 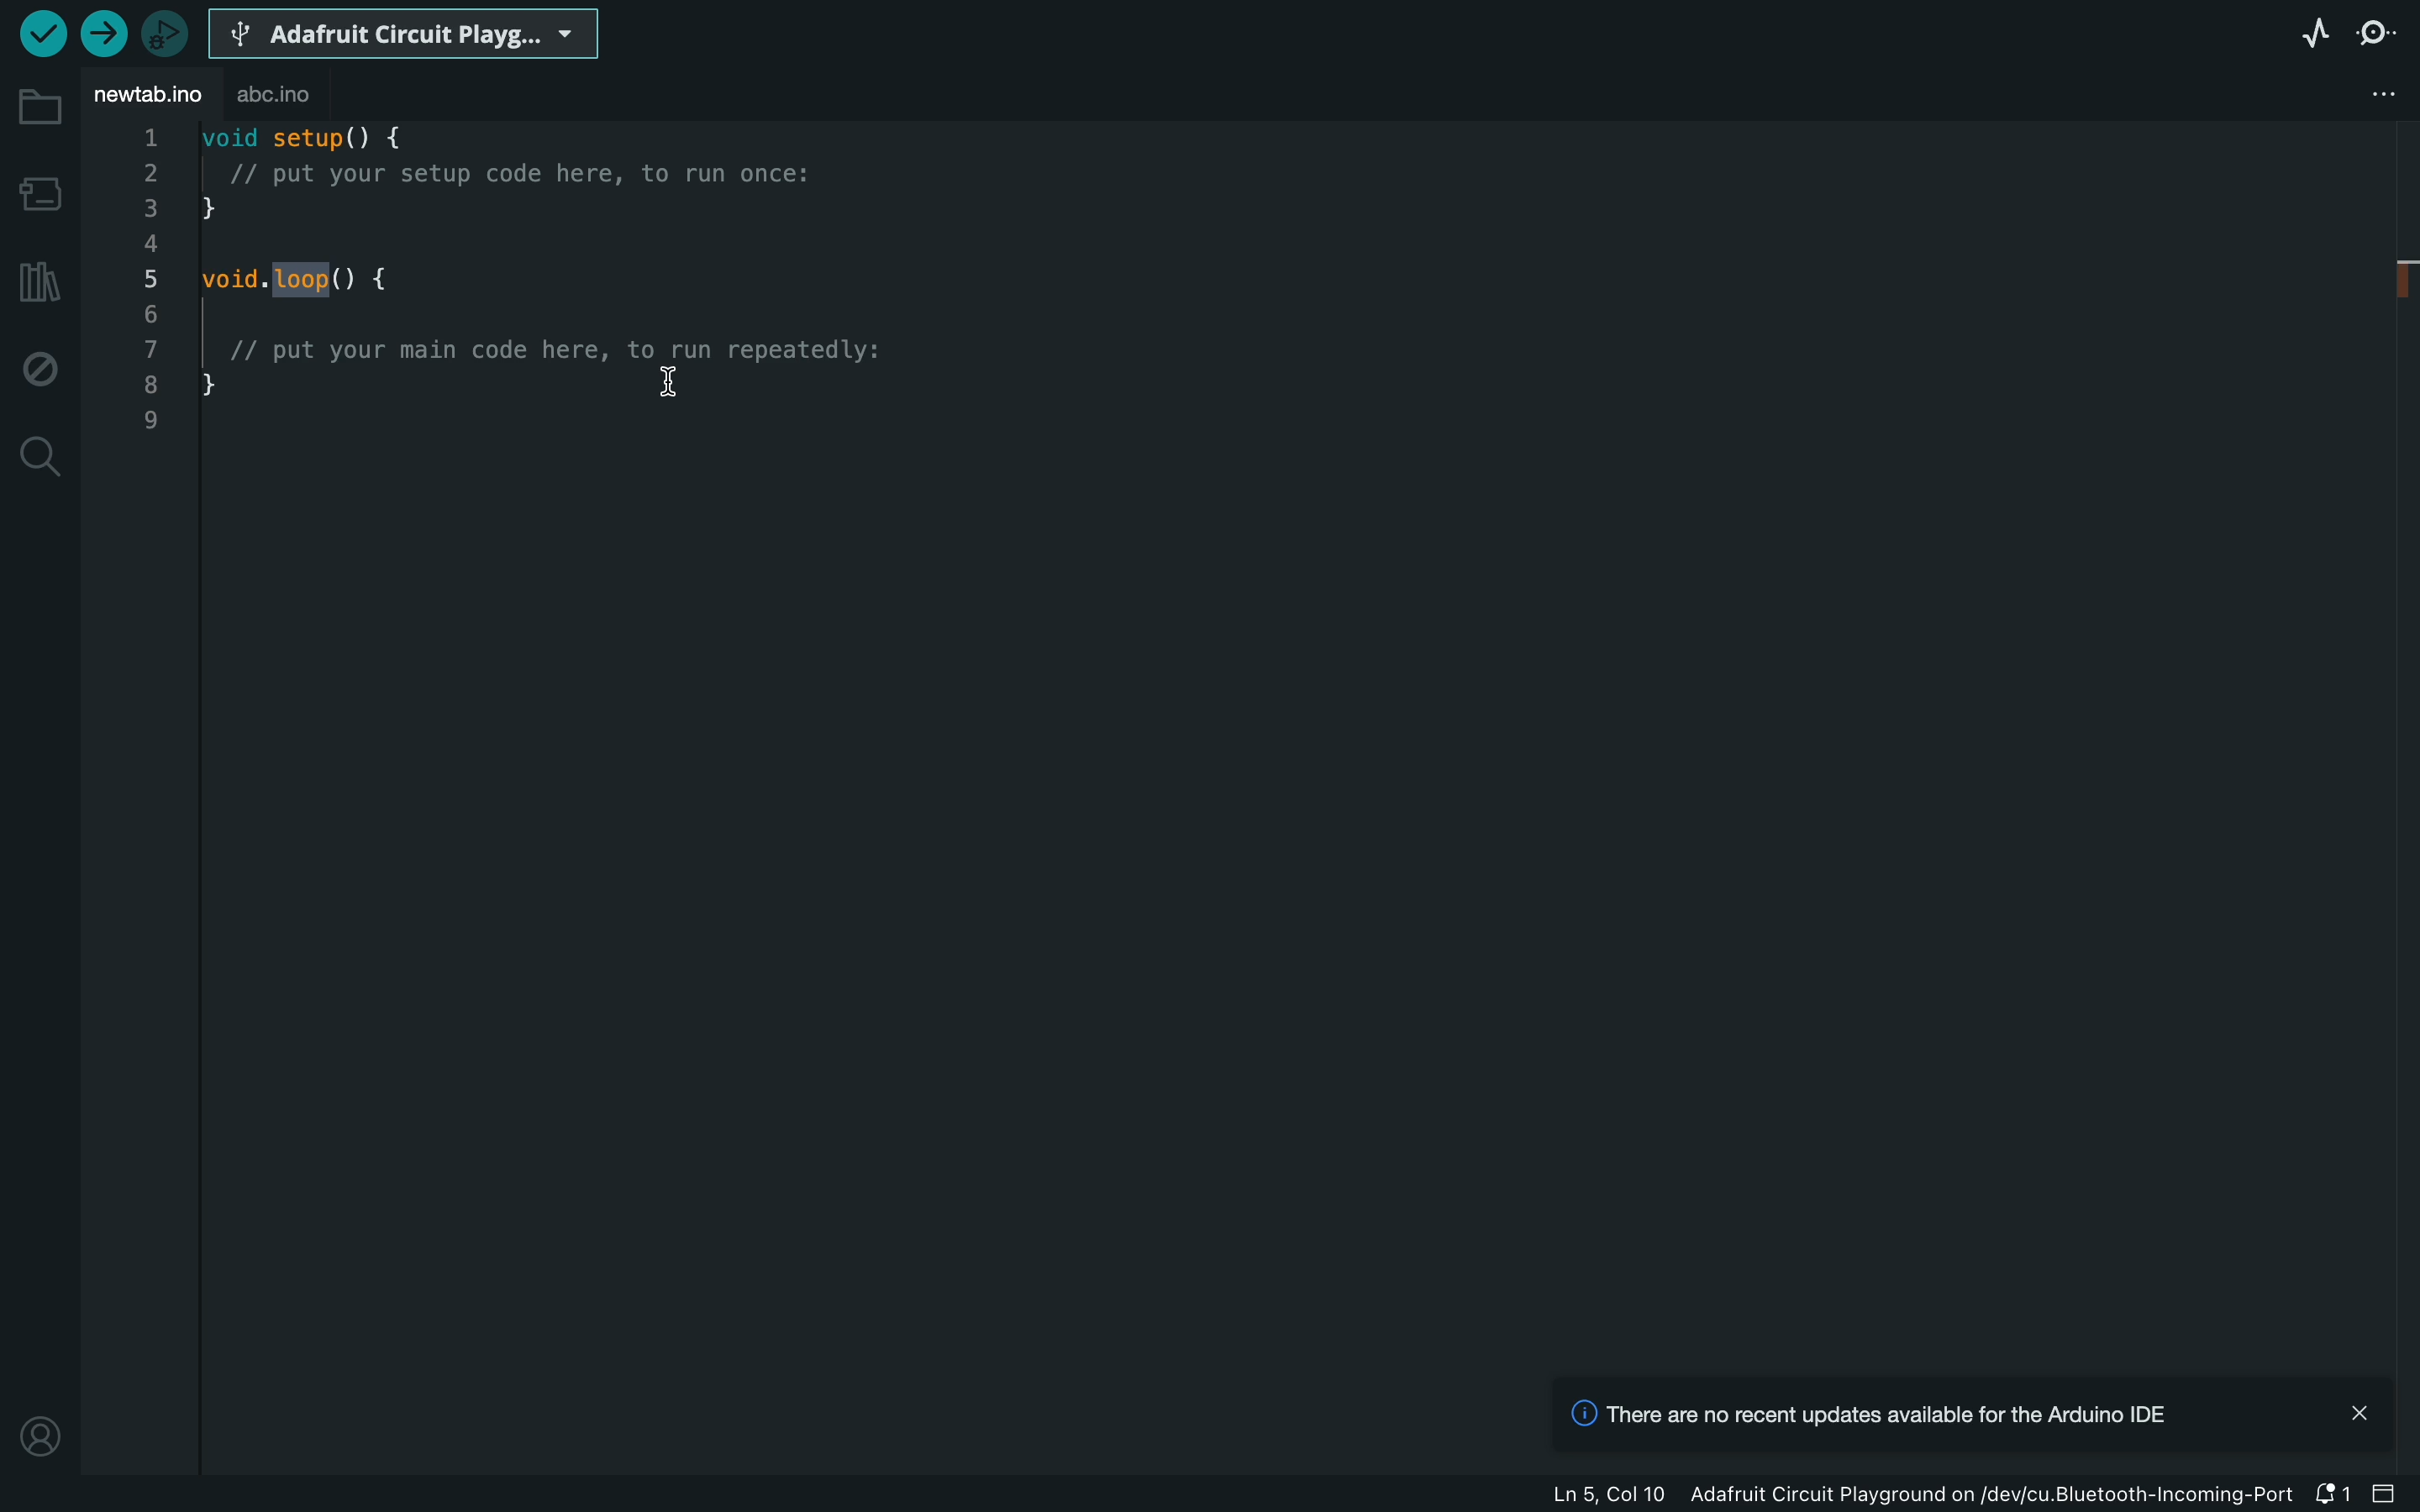 I want to click on line numbers, so click(x=152, y=282).